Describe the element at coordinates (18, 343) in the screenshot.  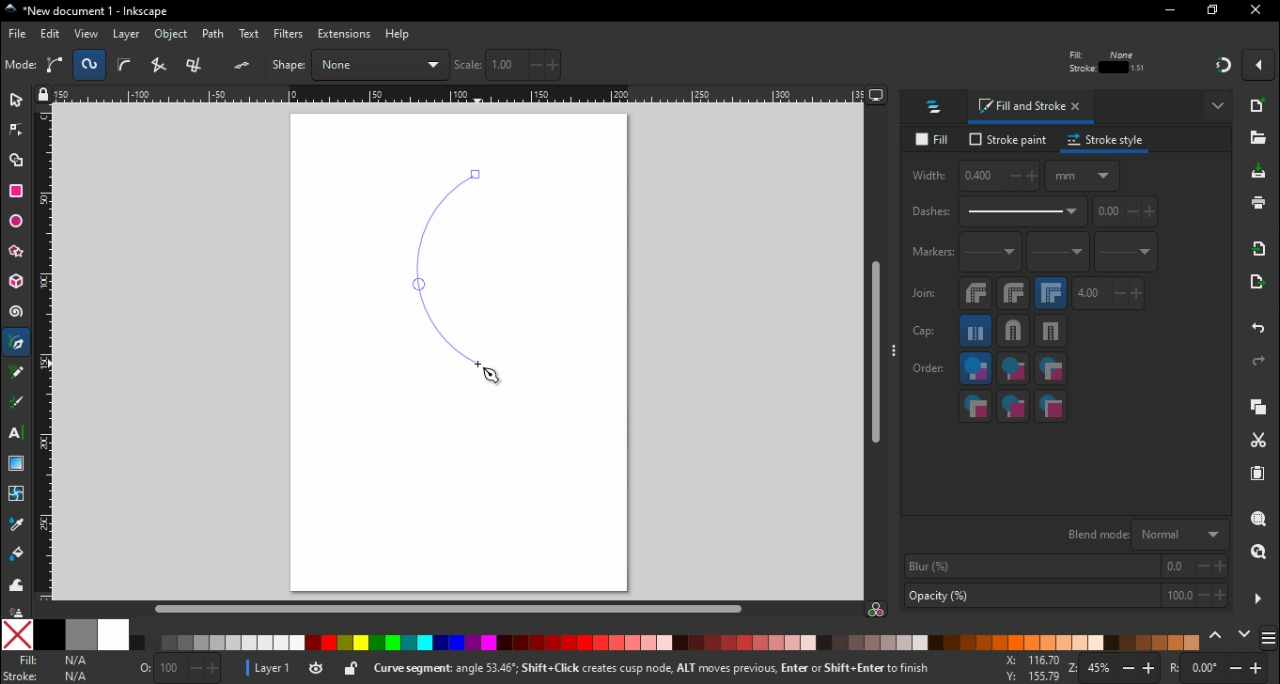
I see `pen tool` at that location.